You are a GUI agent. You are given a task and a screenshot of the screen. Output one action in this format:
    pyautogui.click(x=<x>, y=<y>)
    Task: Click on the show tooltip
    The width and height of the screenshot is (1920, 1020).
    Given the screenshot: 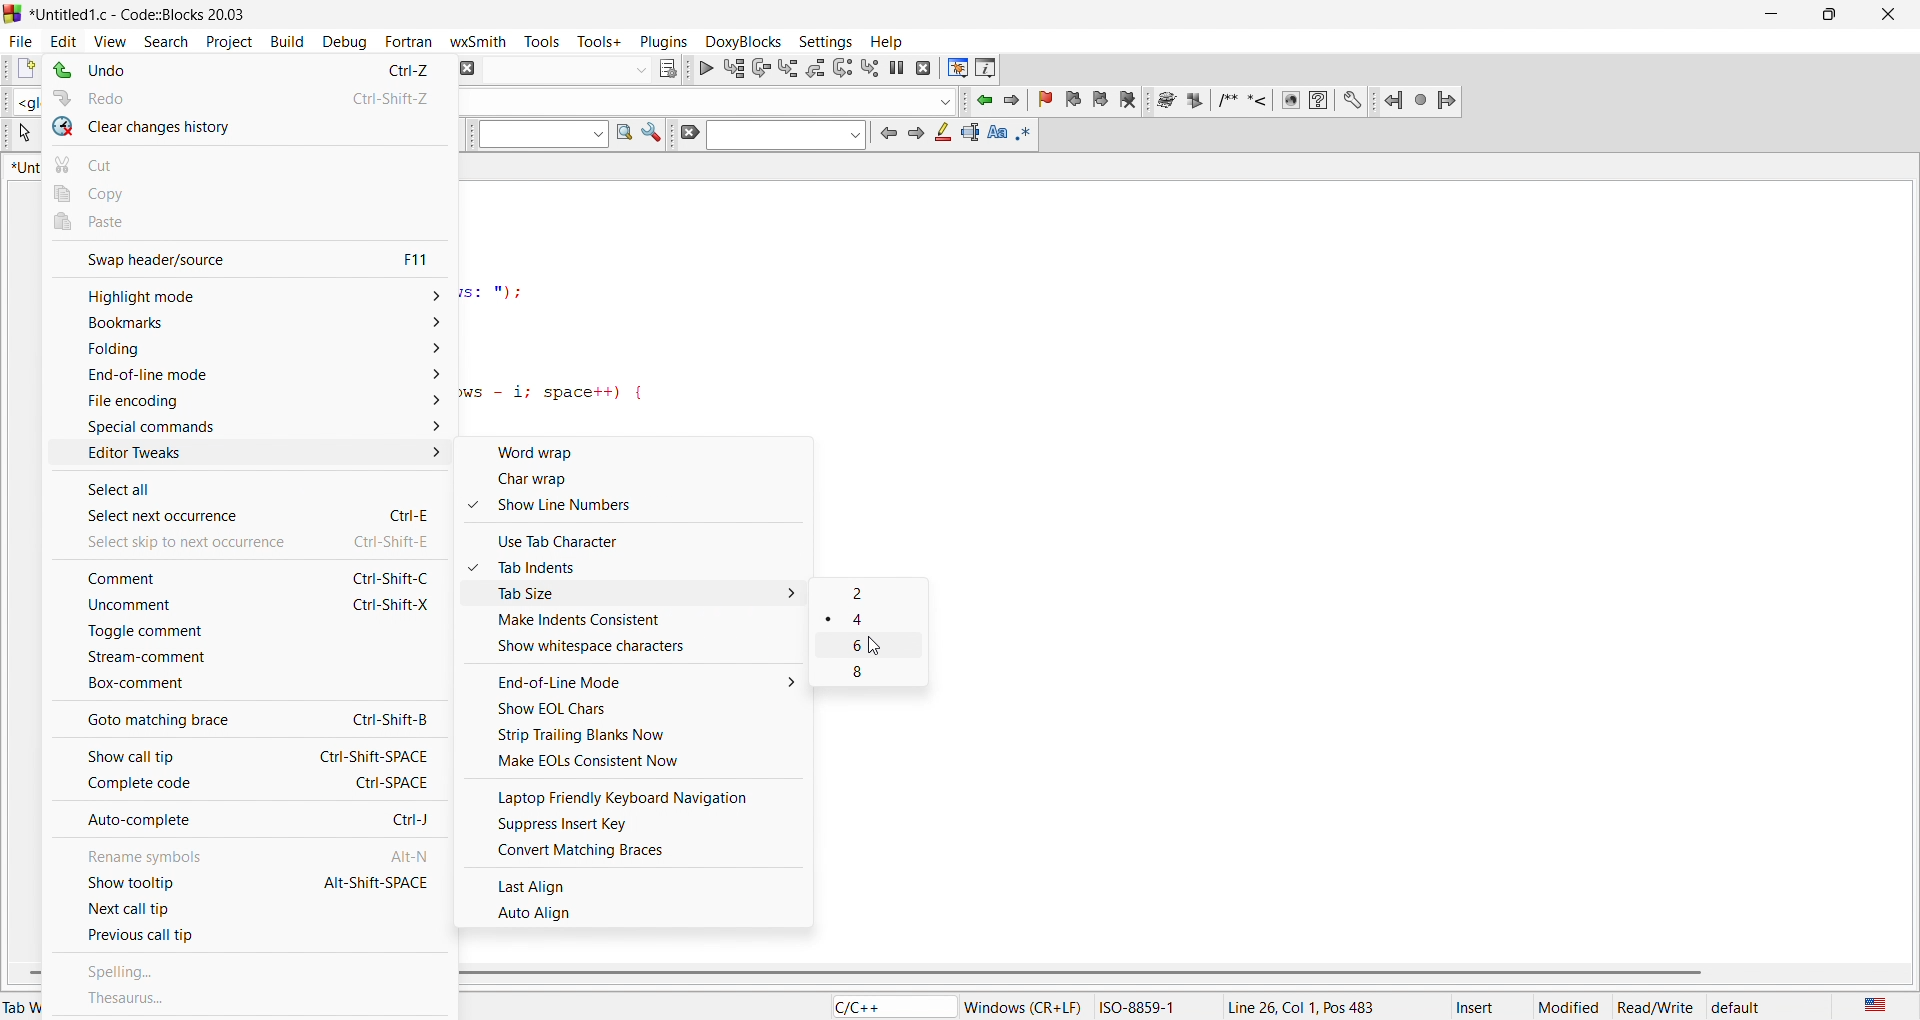 What is the action you would take?
    pyautogui.click(x=161, y=884)
    